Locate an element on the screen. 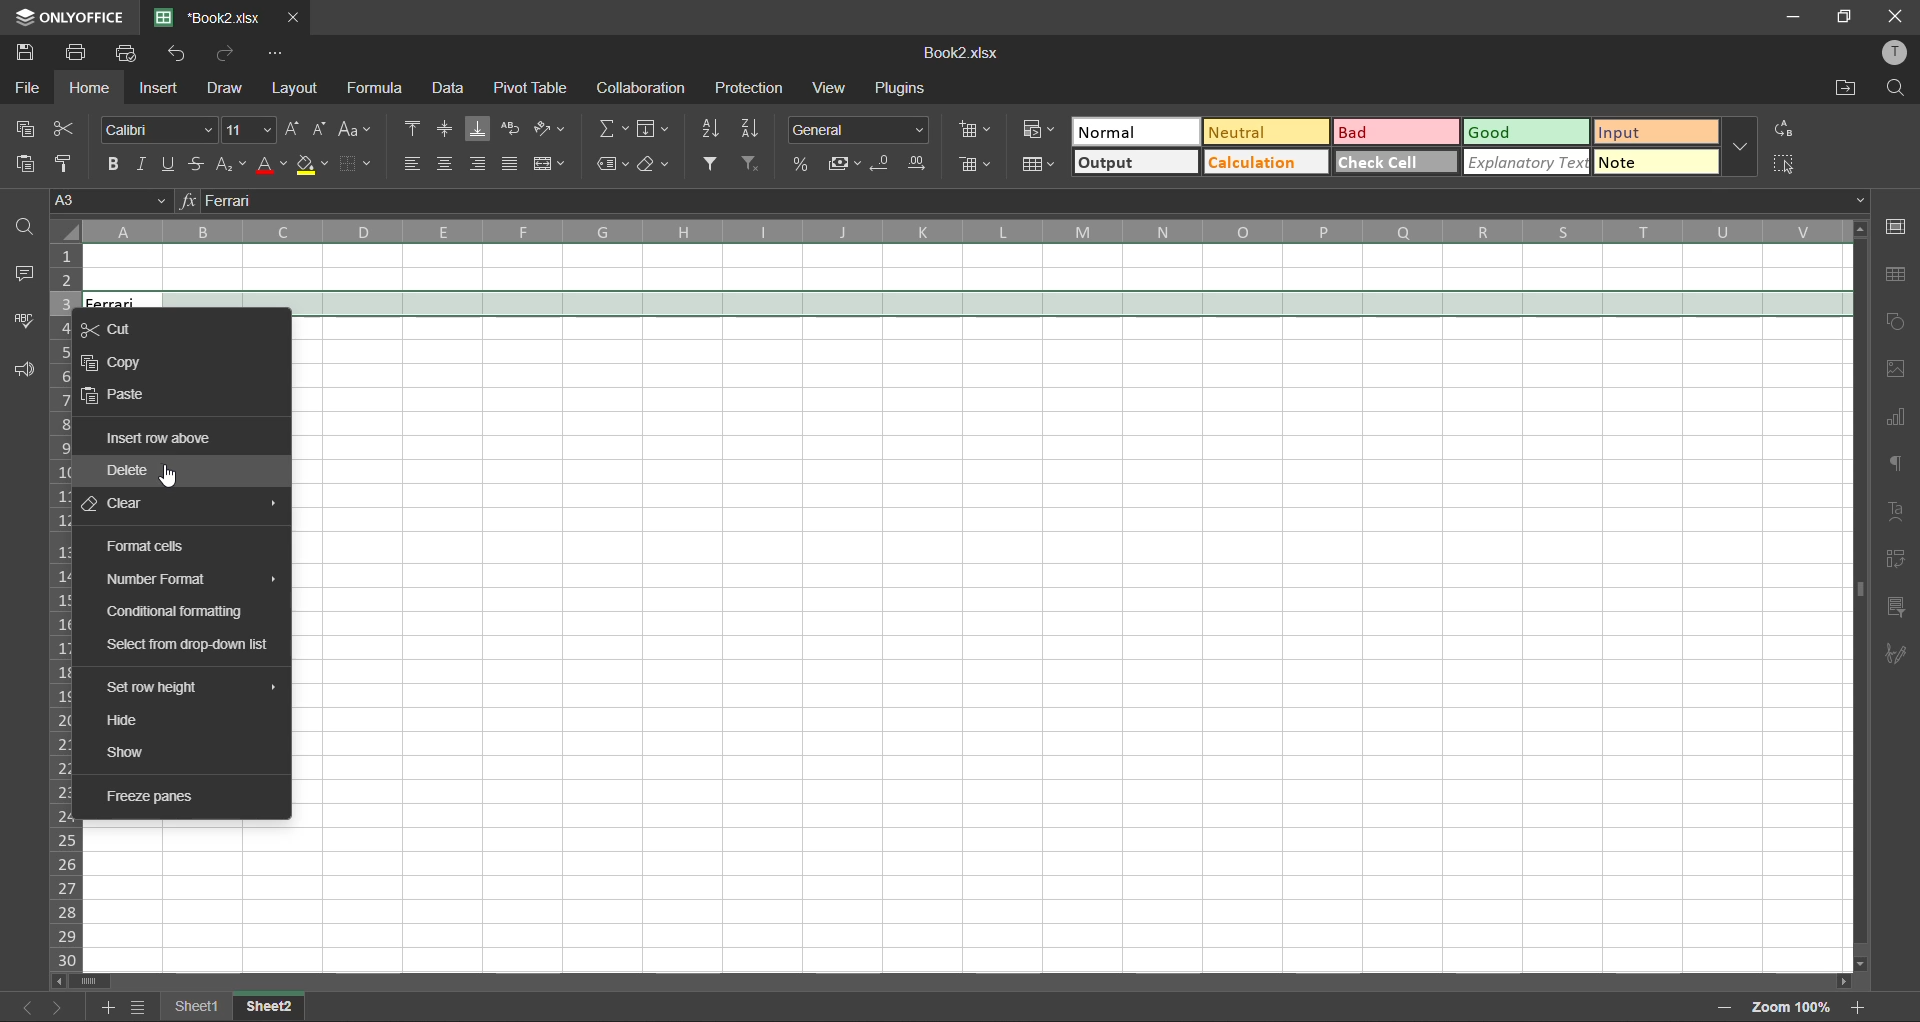 This screenshot has width=1920, height=1022. paste is located at coordinates (27, 166).